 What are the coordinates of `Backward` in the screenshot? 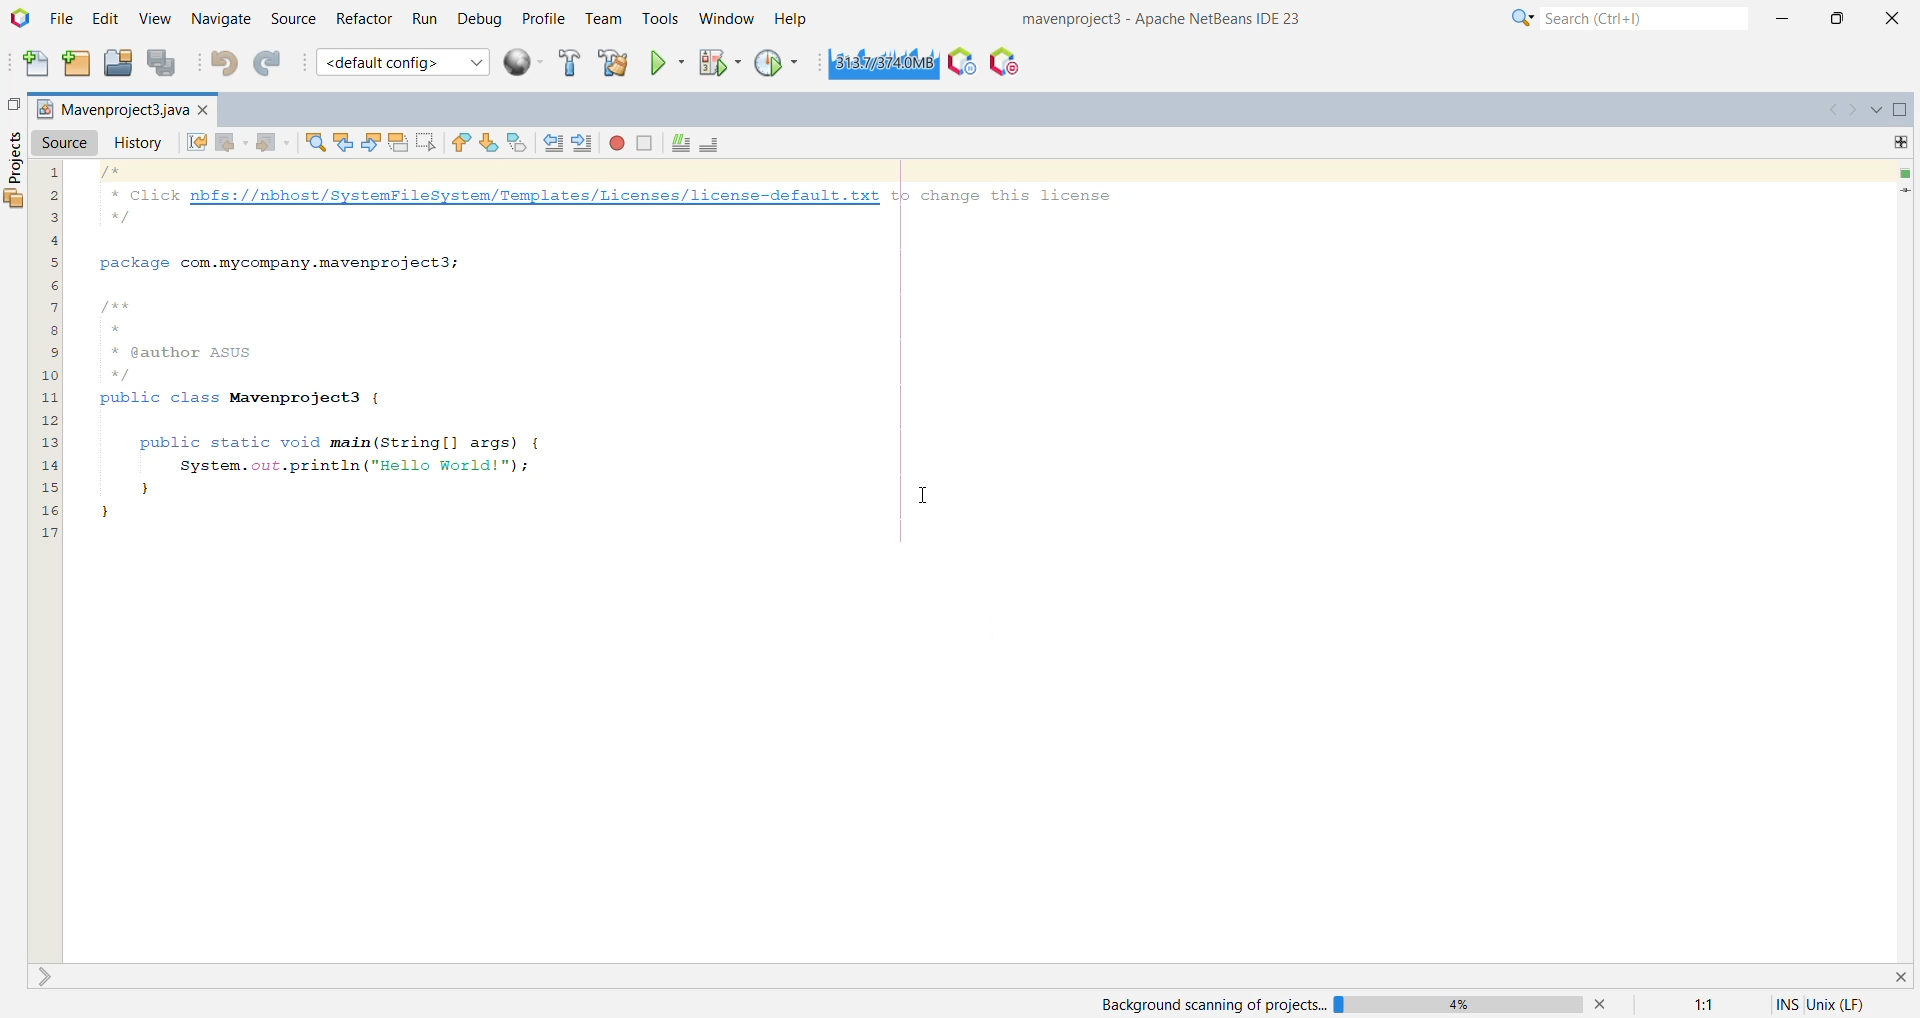 It's located at (231, 143).